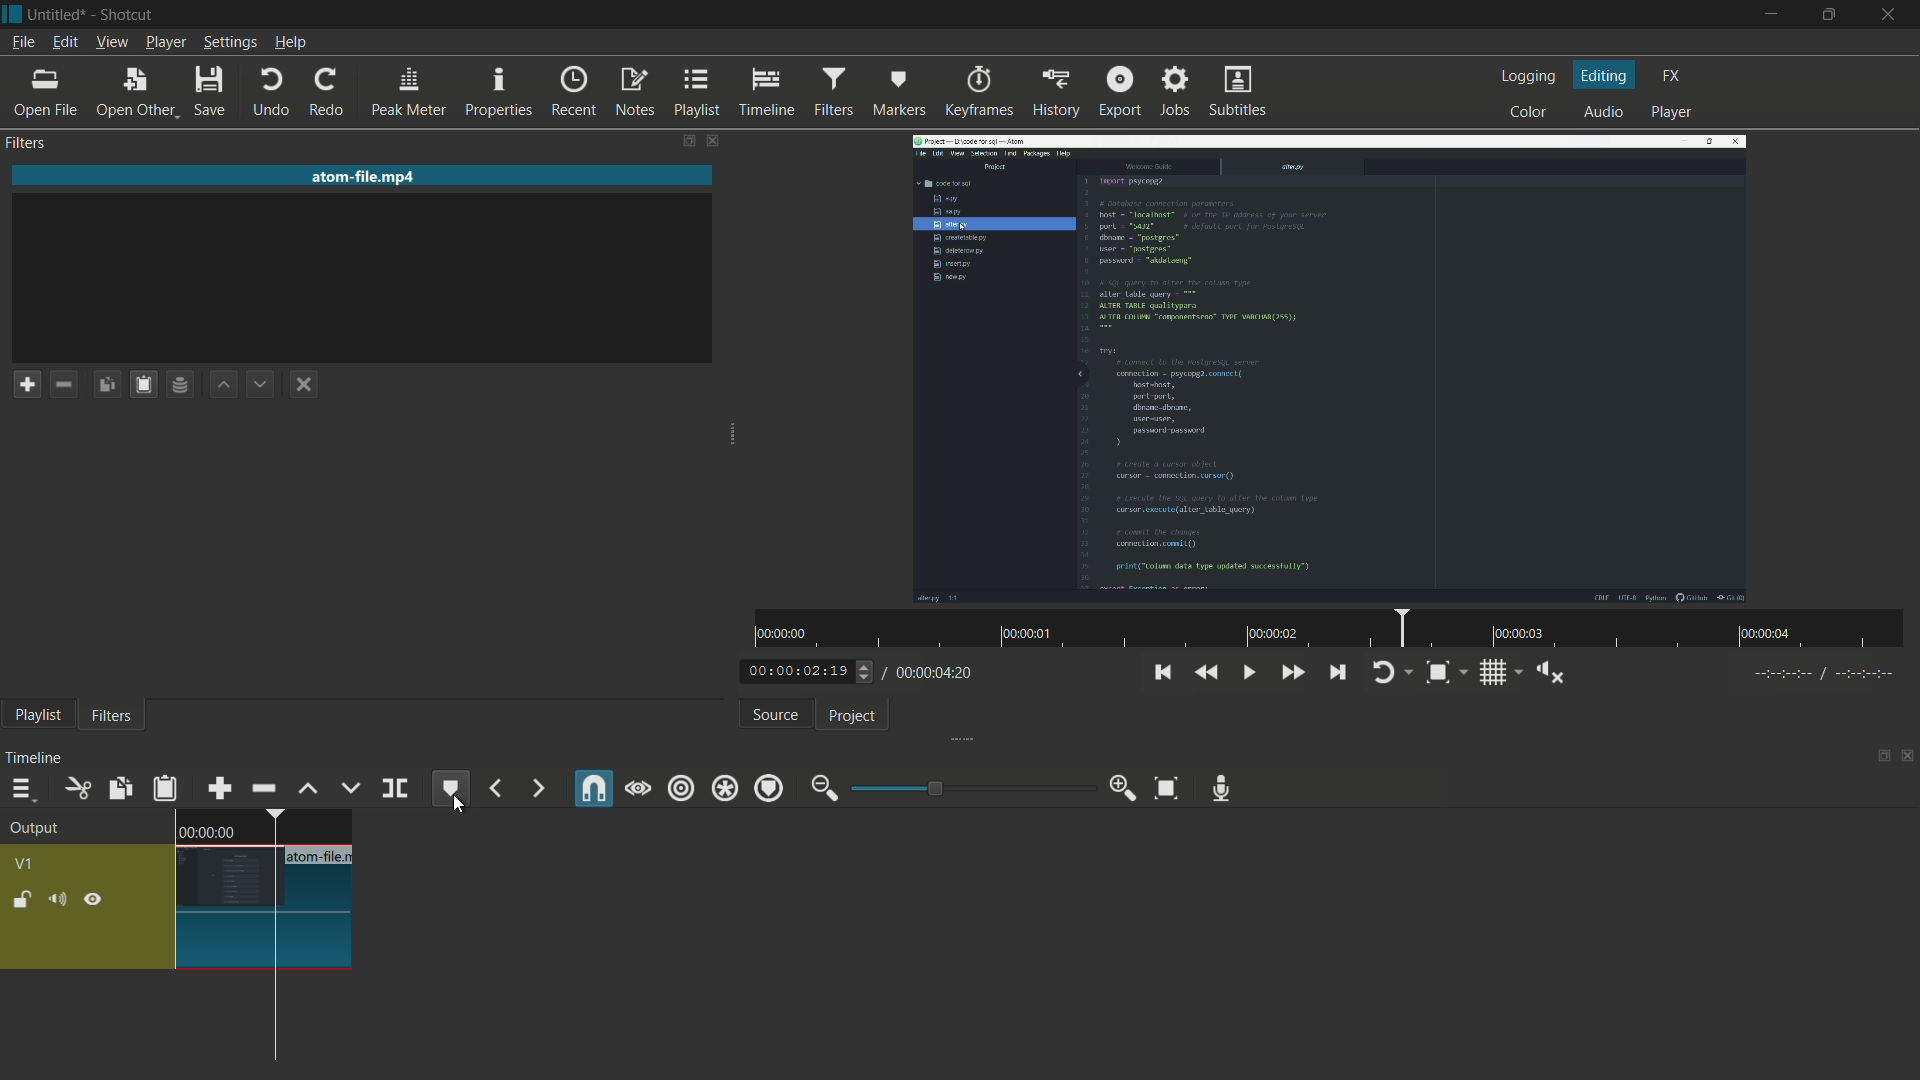 This screenshot has height=1080, width=1920. Describe the element at coordinates (349, 789) in the screenshot. I see `overwrite` at that location.